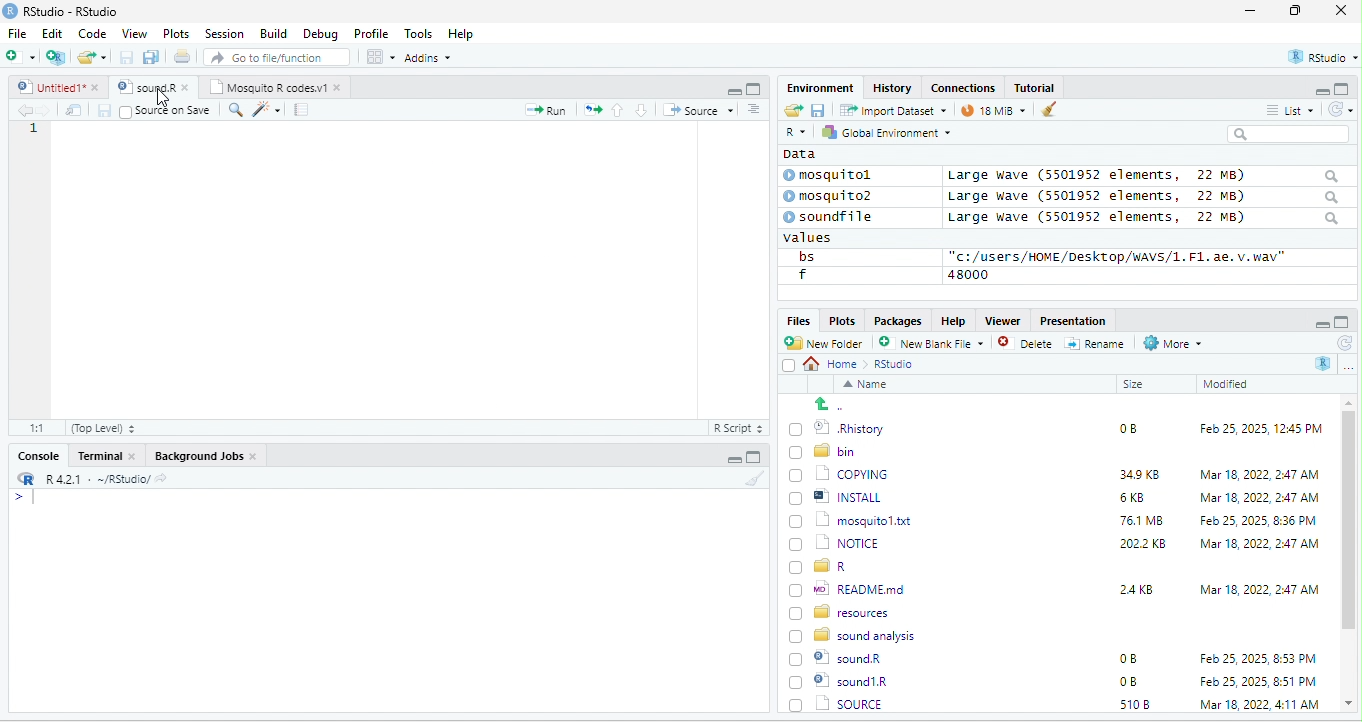  I want to click on refresh, so click(1337, 109).